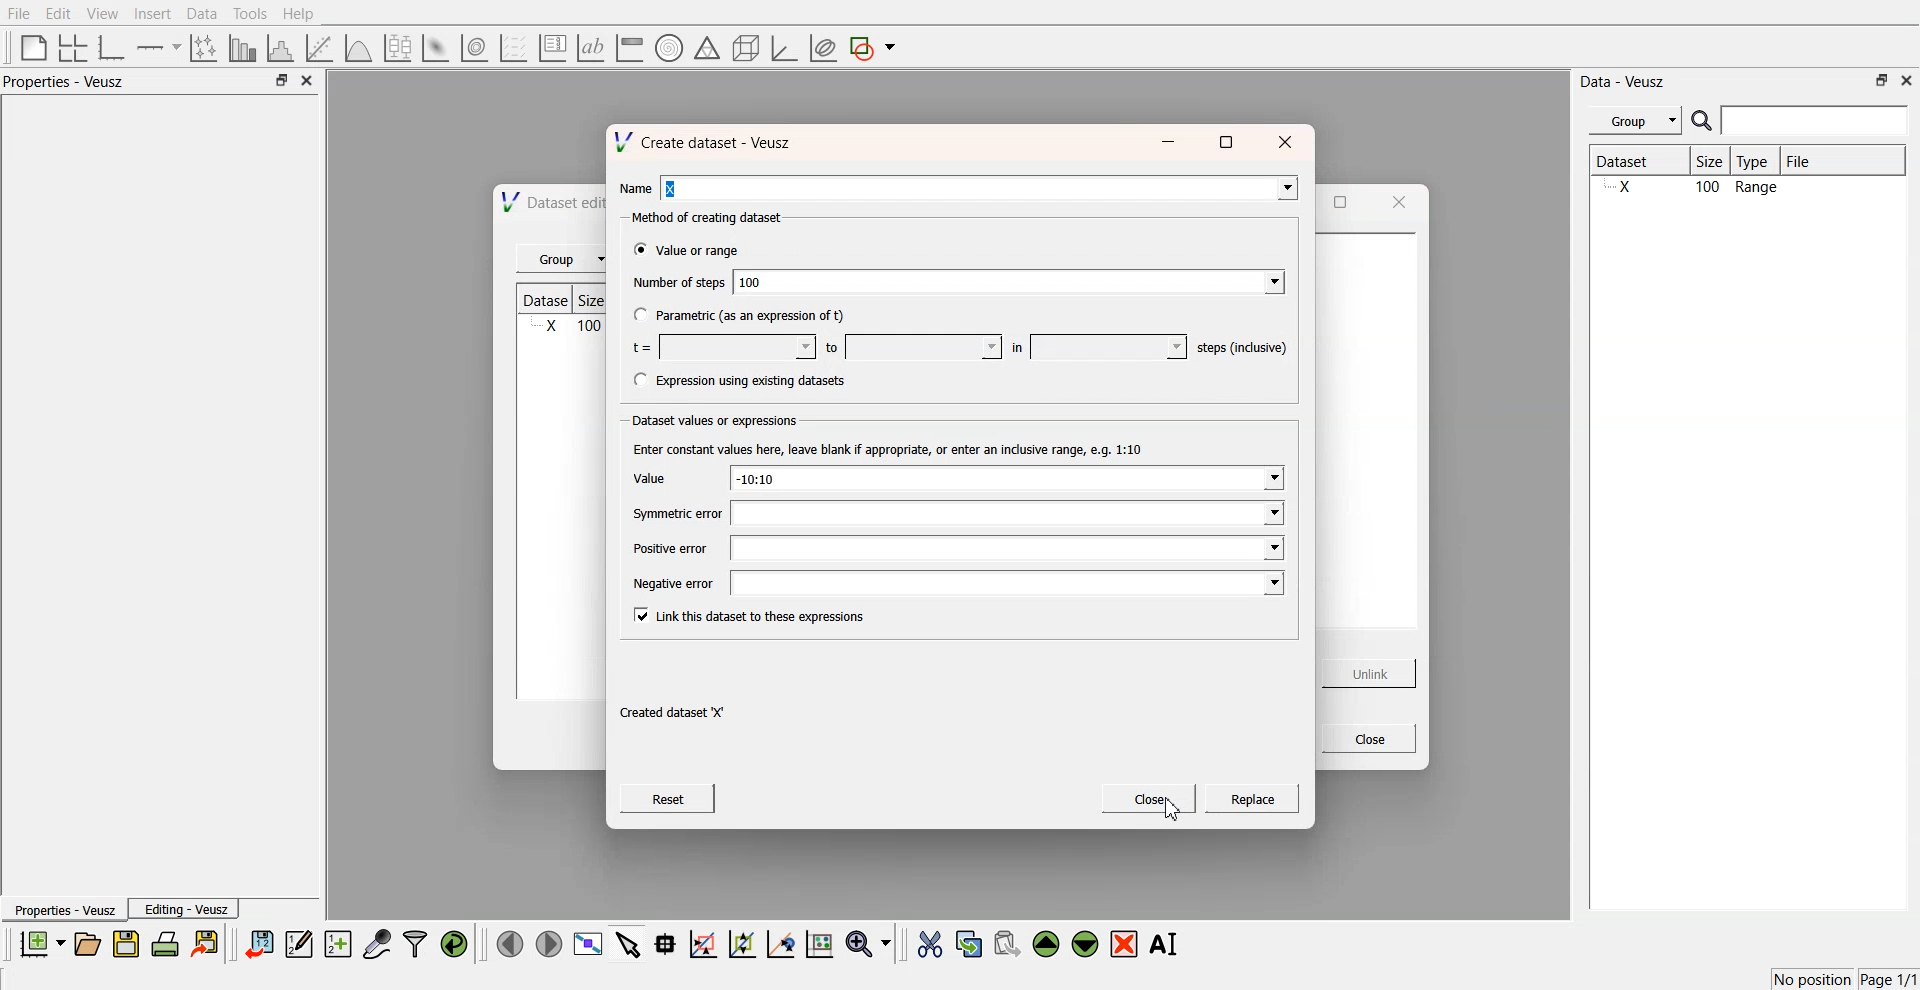 This screenshot has width=1920, height=990. I want to click on steps (inclusive), so click(1244, 347).